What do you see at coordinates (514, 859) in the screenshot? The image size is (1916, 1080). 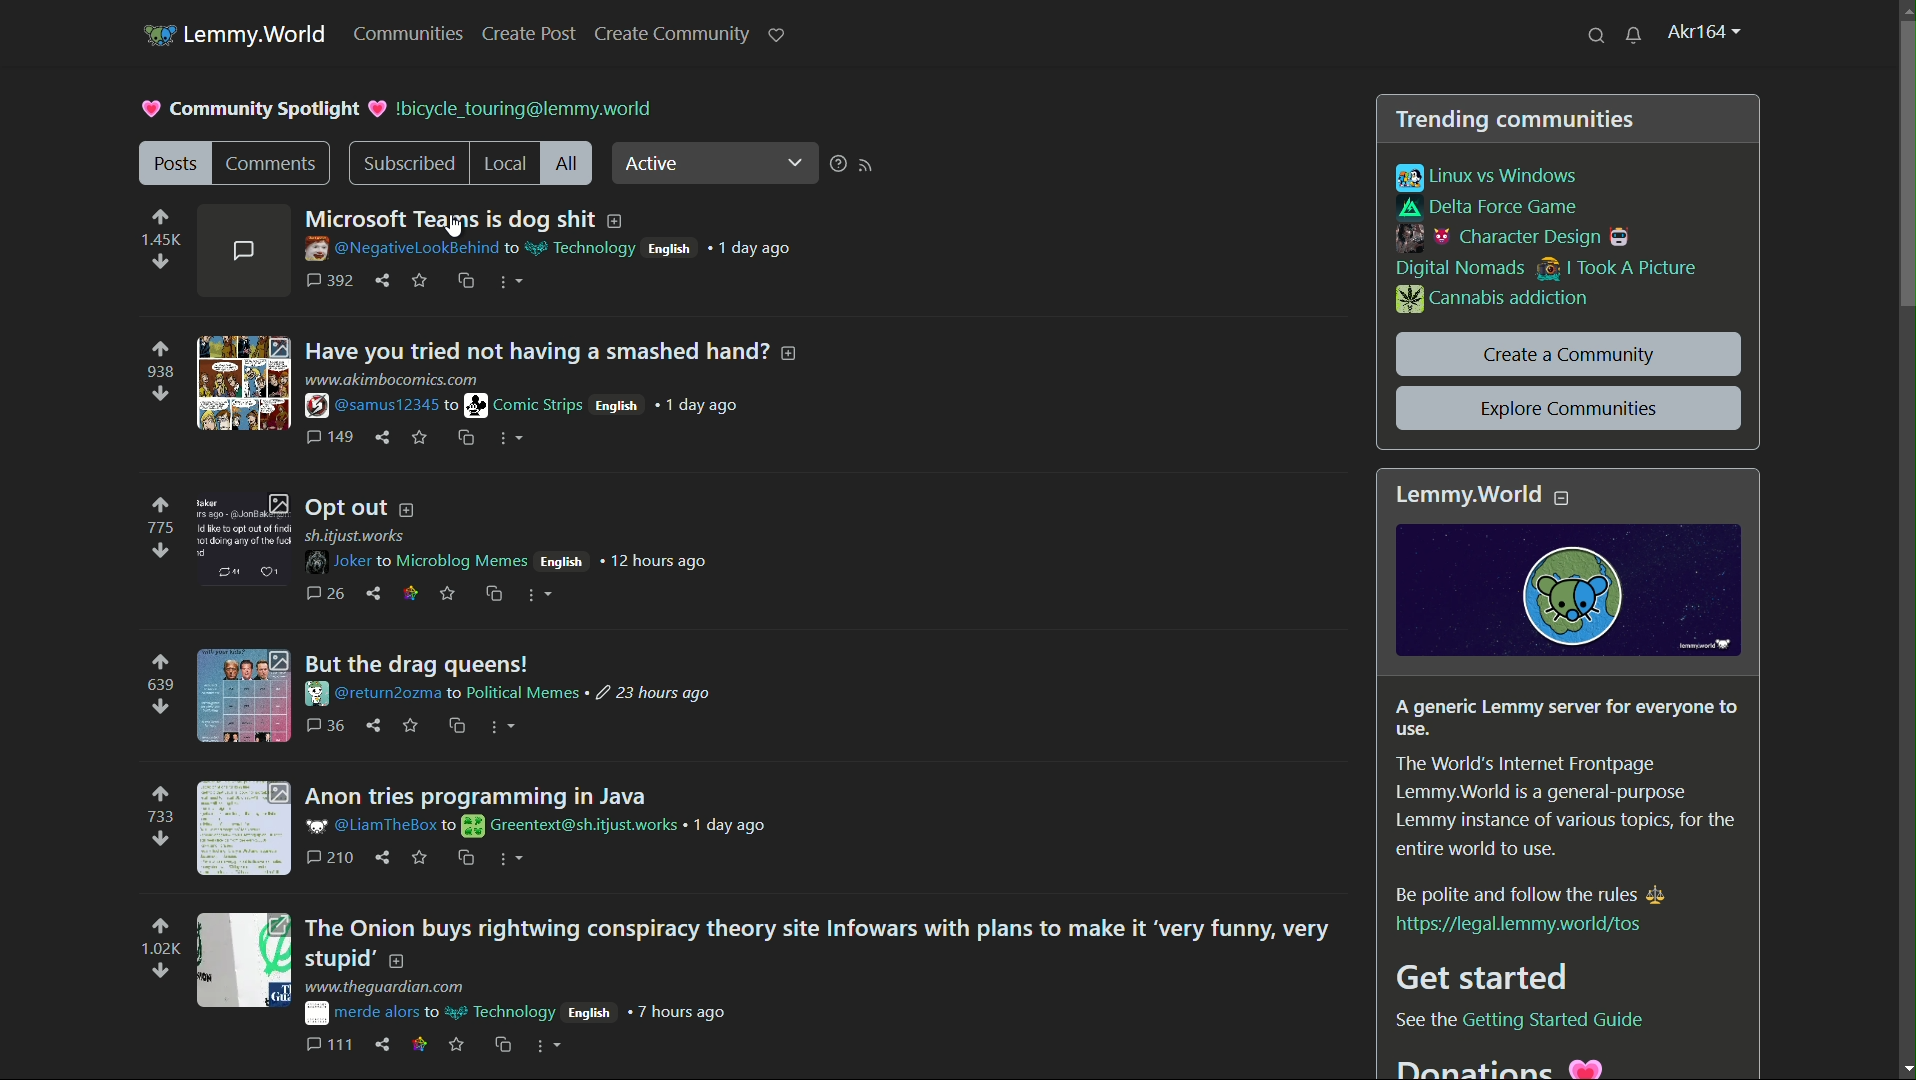 I see `more` at bounding box center [514, 859].